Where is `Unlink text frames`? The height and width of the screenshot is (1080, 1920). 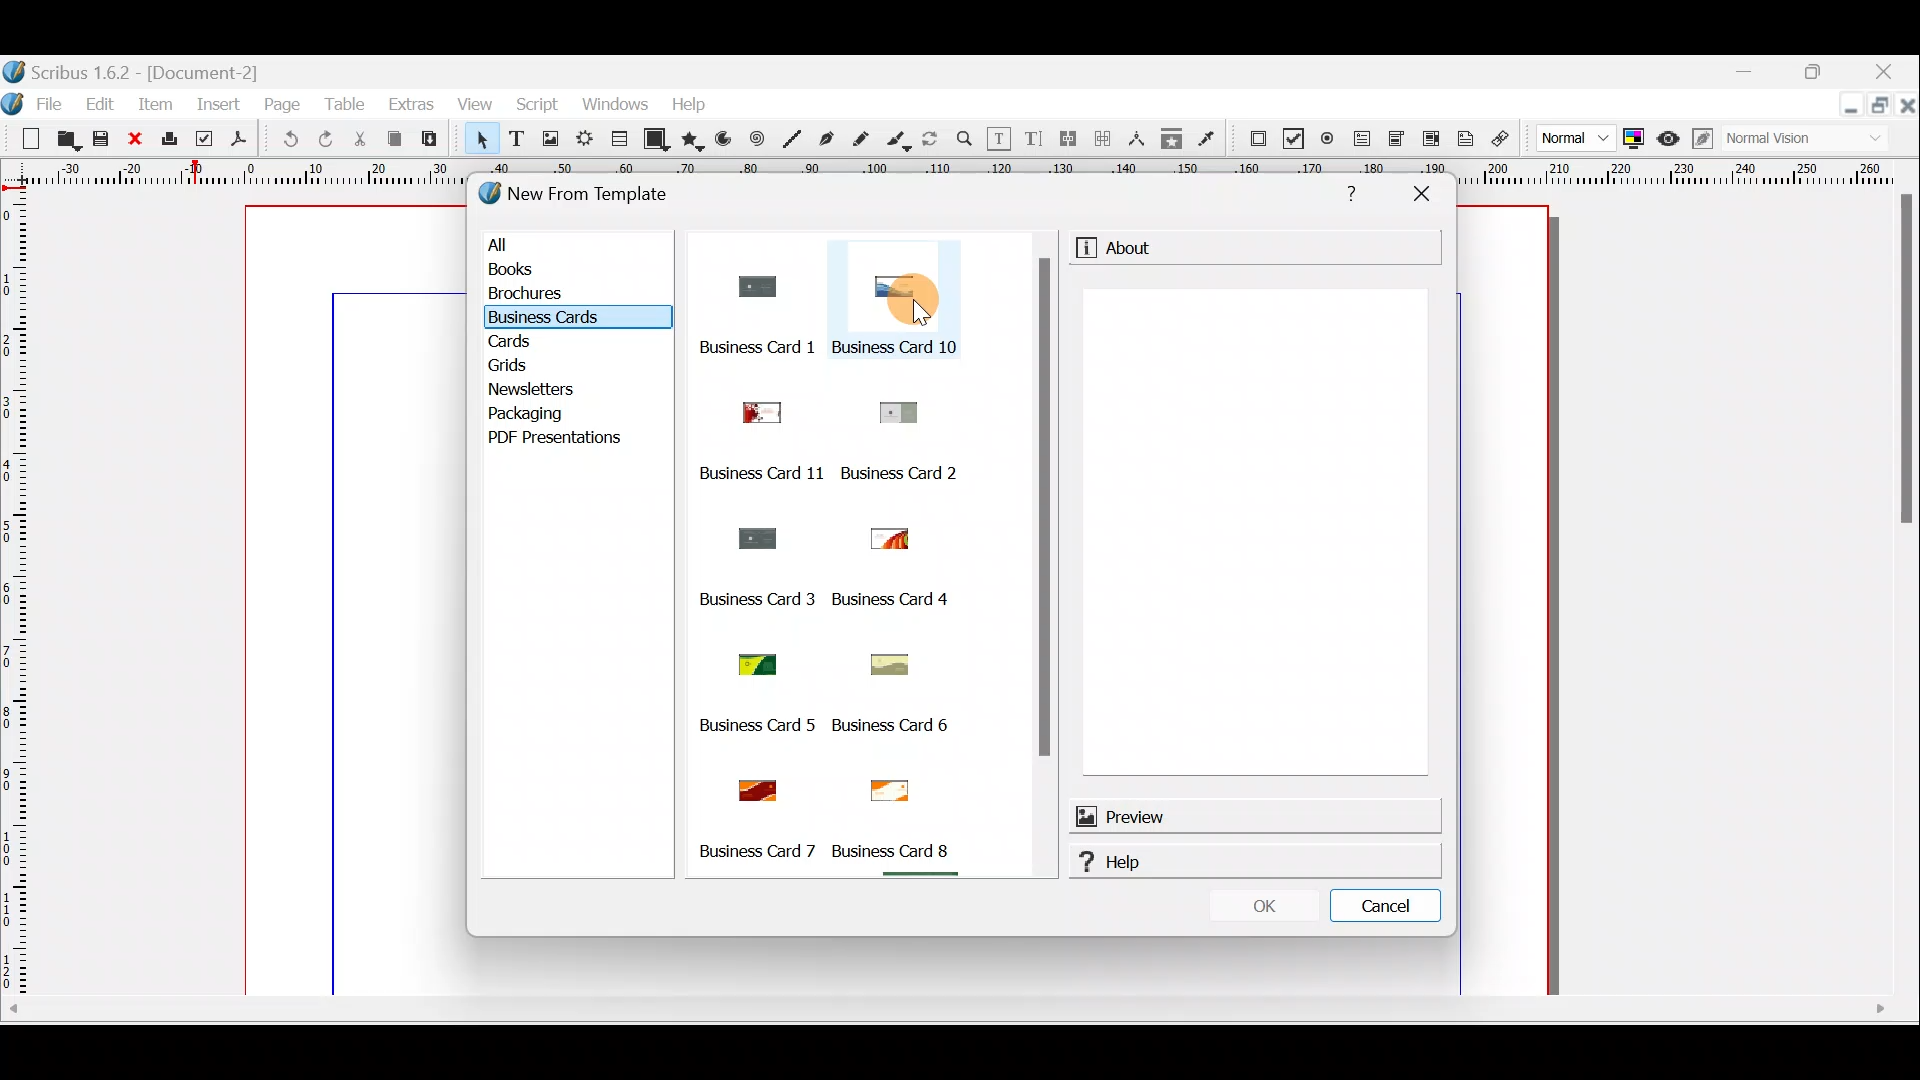
Unlink text frames is located at coordinates (1103, 139).